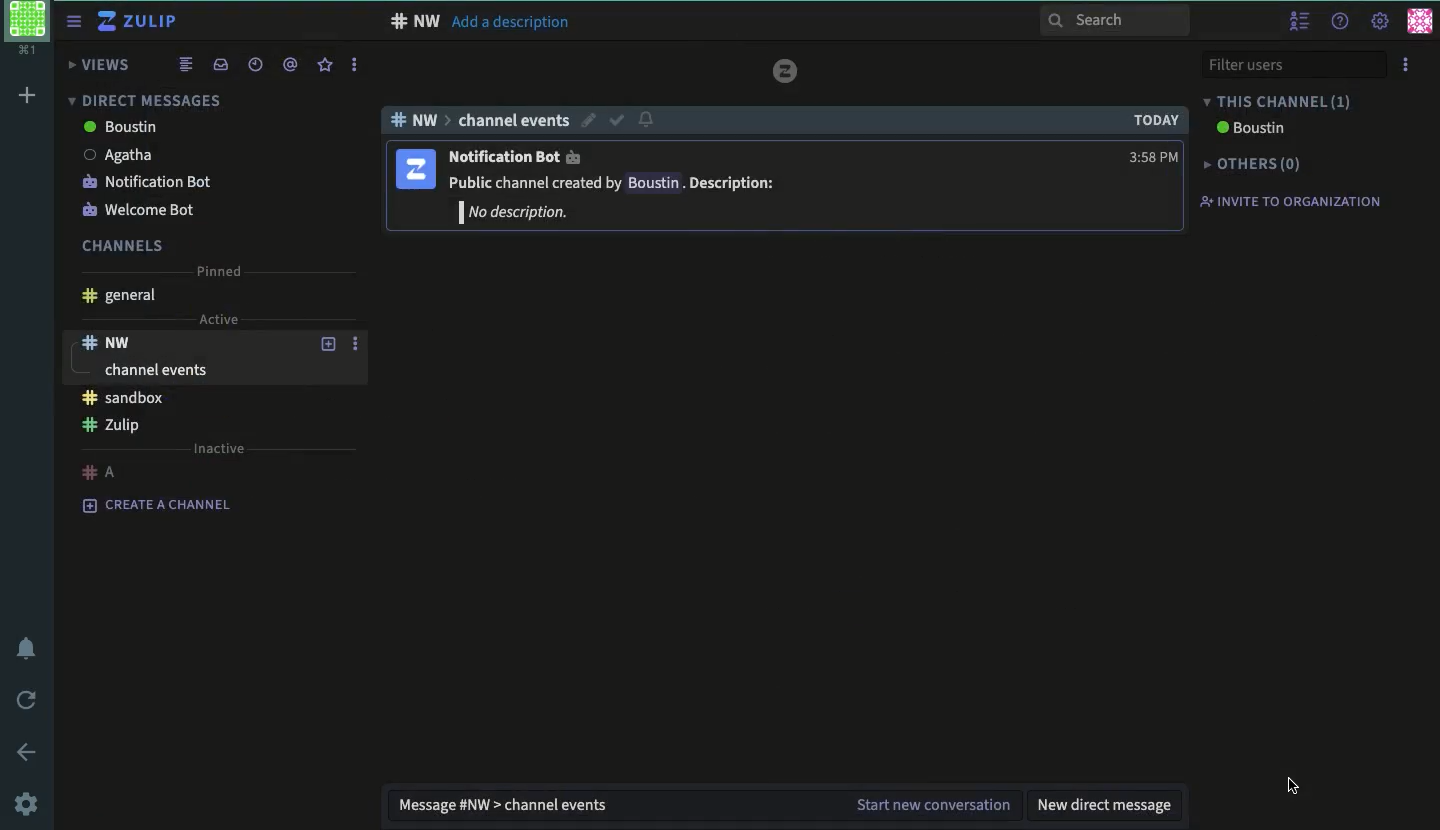 This screenshot has height=830, width=1440. I want to click on options, so click(360, 340).